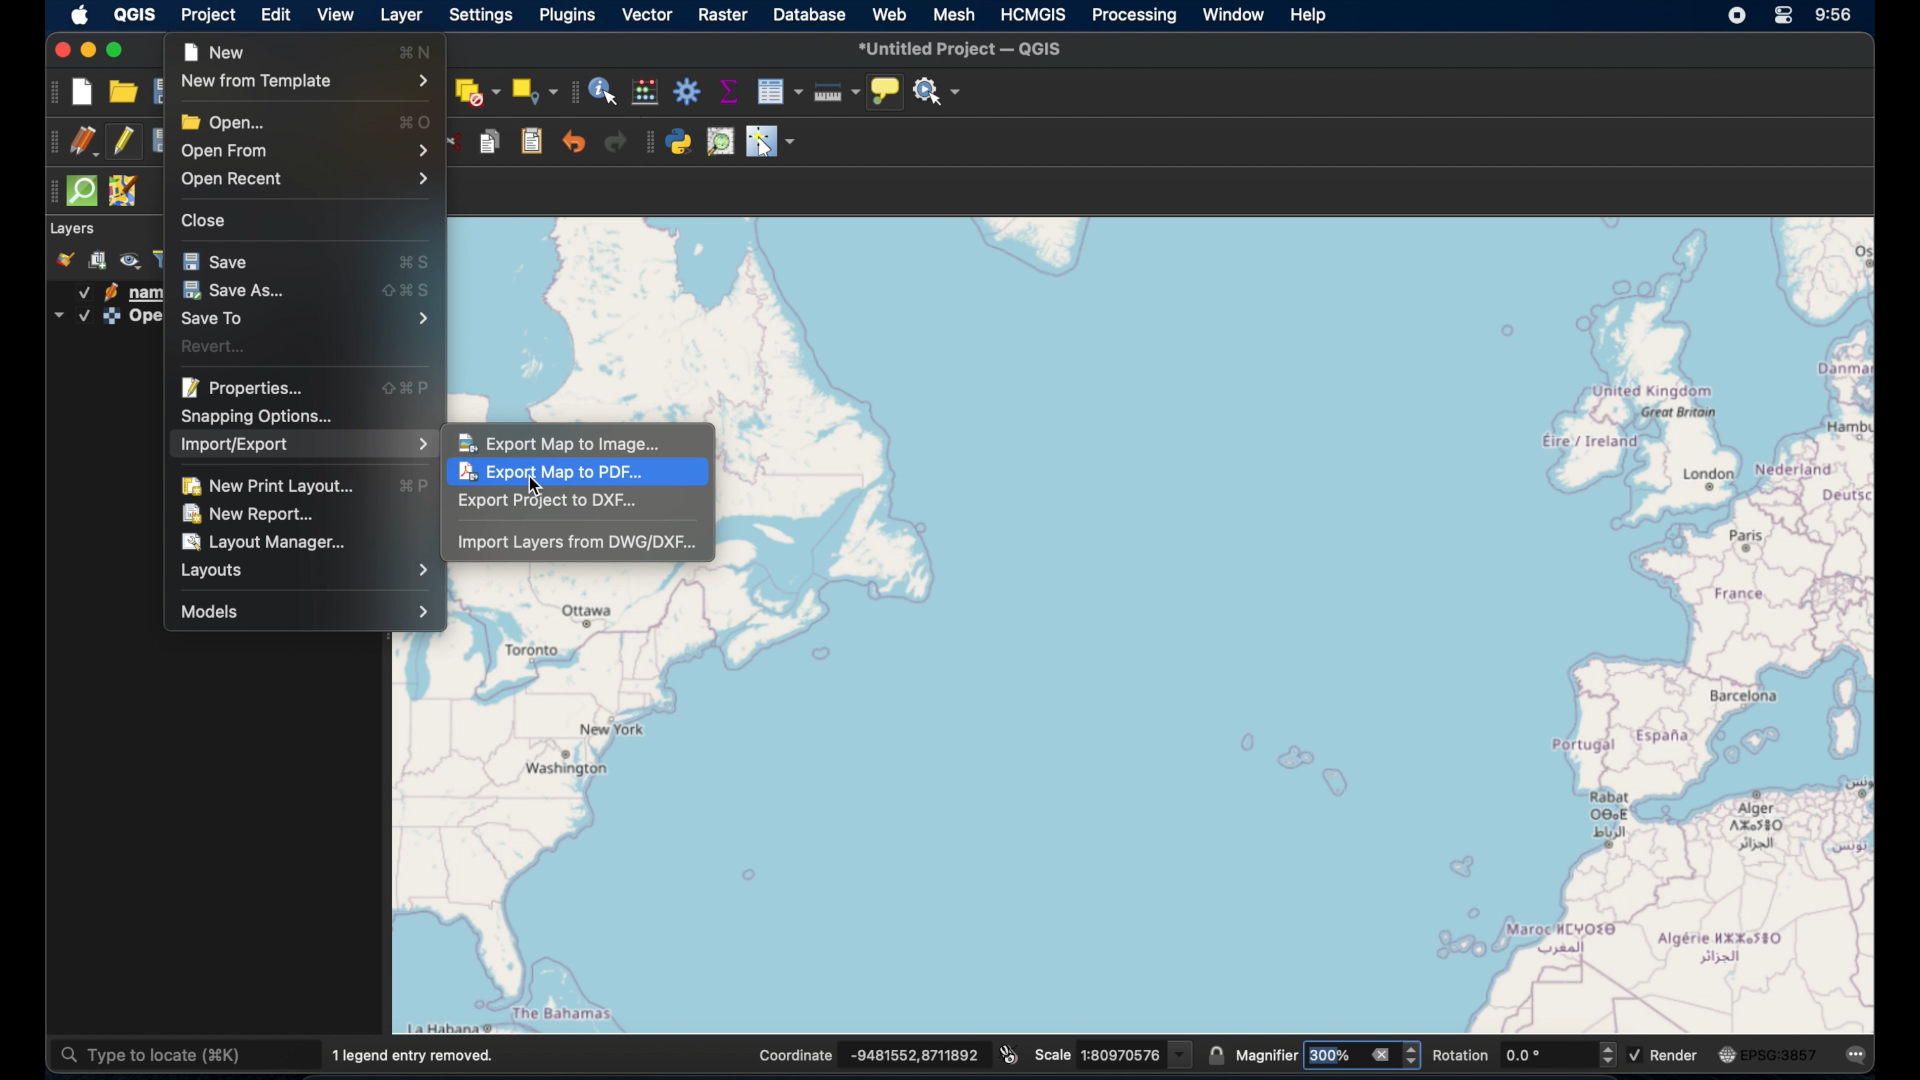  Describe the element at coordinates (84, 142) in the screenshot. I see `current edits` at that location.